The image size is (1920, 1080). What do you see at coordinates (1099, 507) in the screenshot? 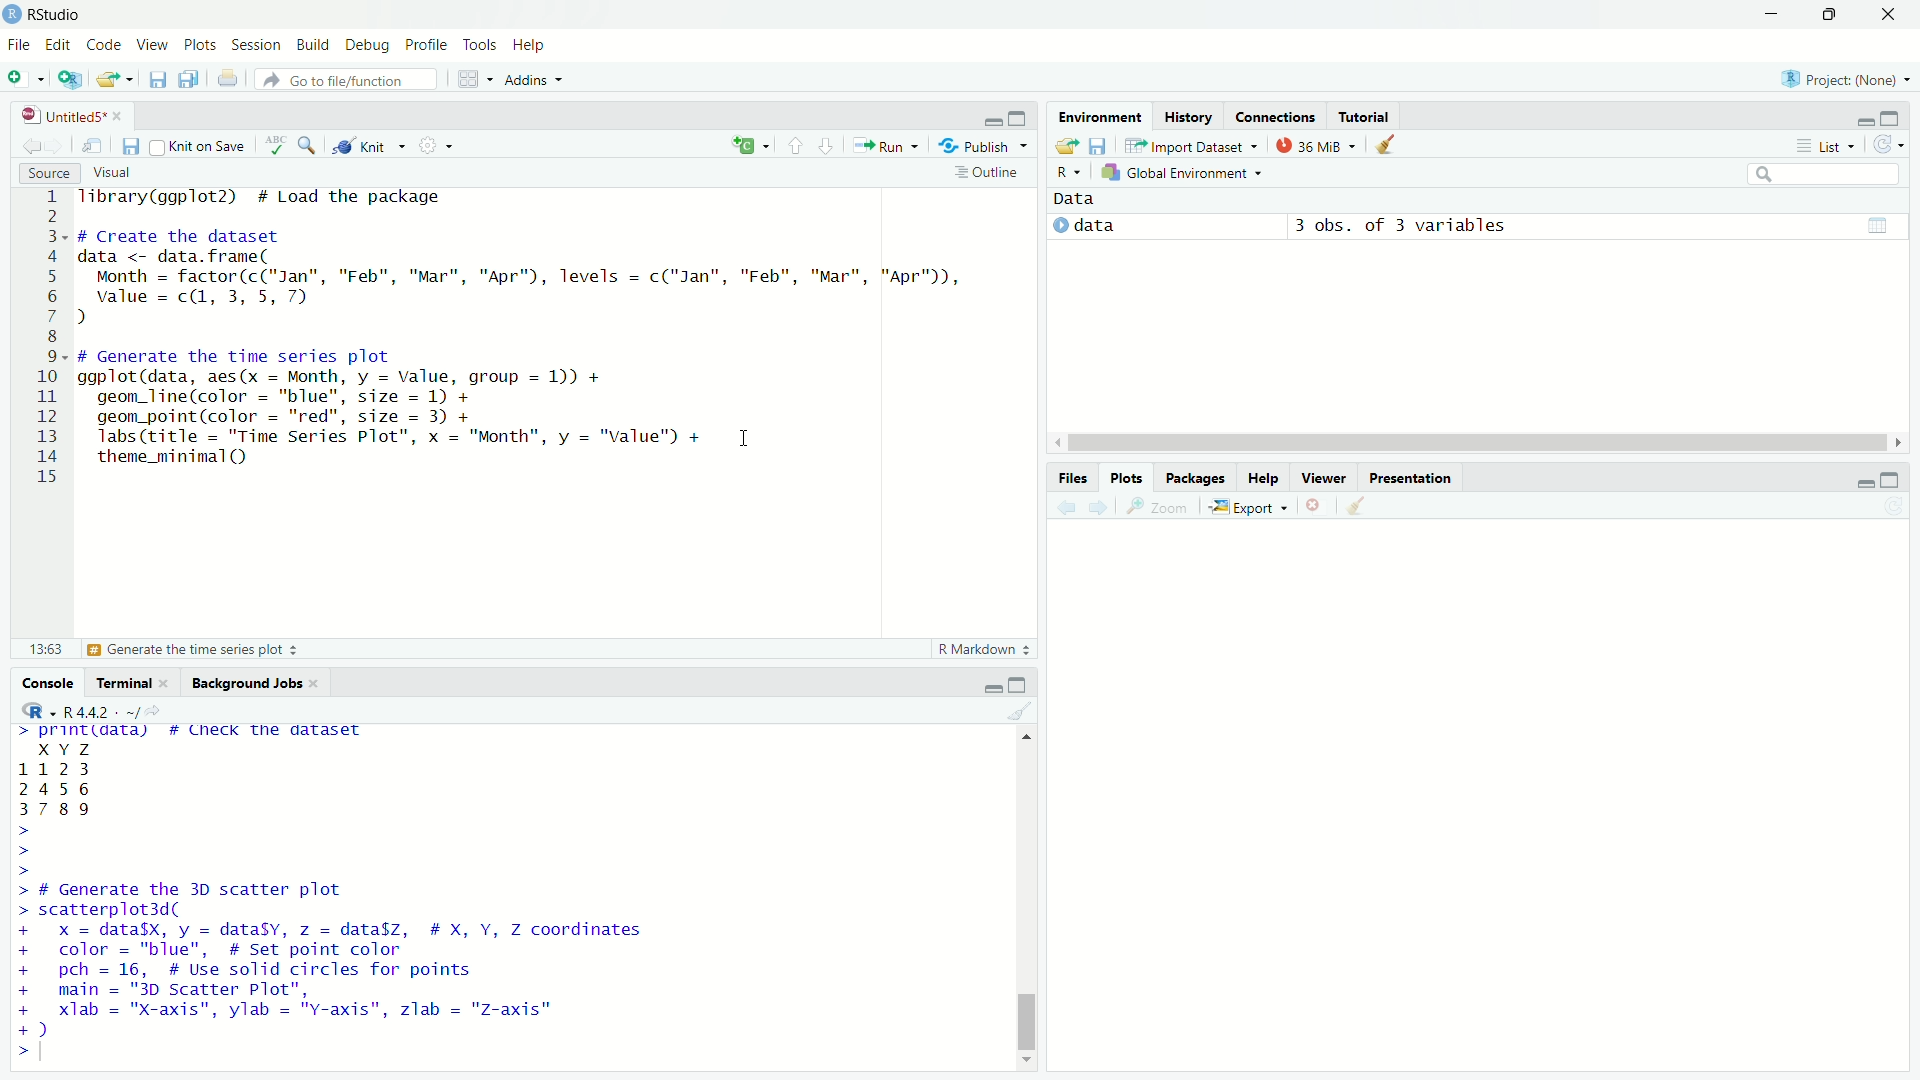
I see `next plot` at bounding box center [1099, 507].